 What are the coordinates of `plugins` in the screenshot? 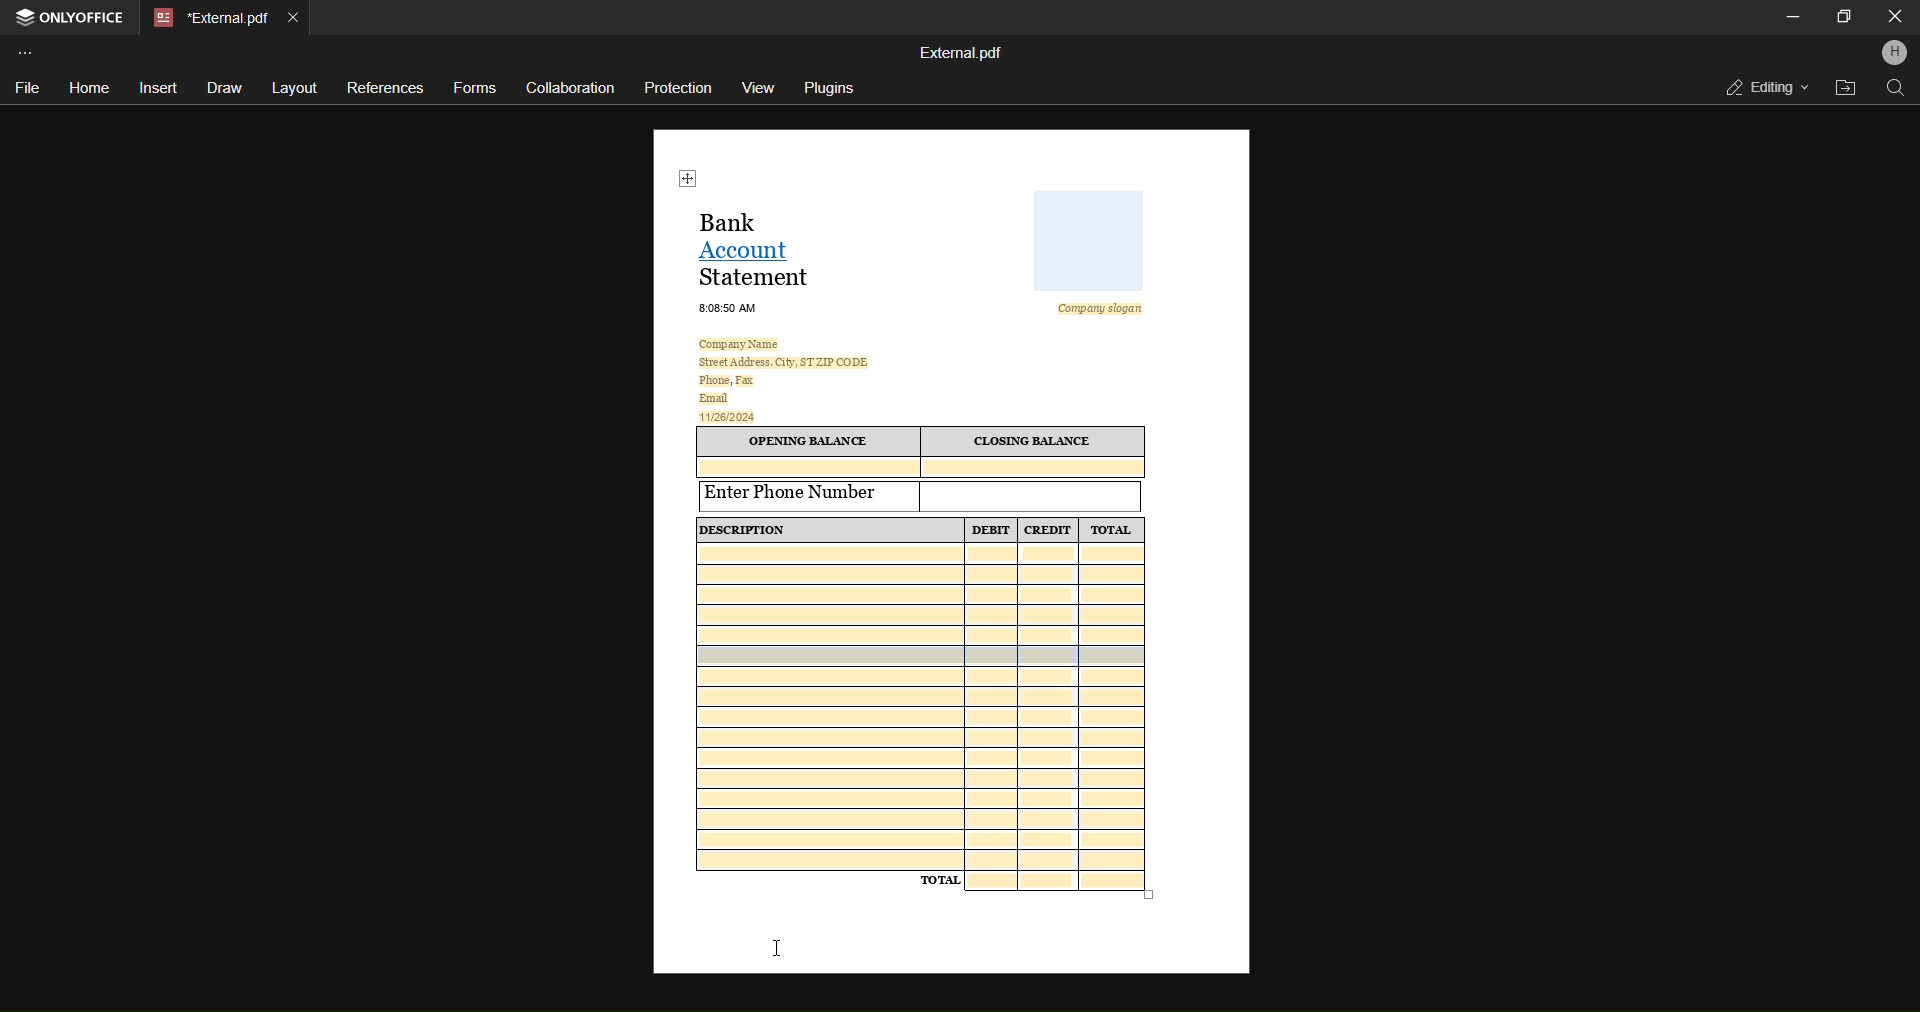 It's located at (831, 88).